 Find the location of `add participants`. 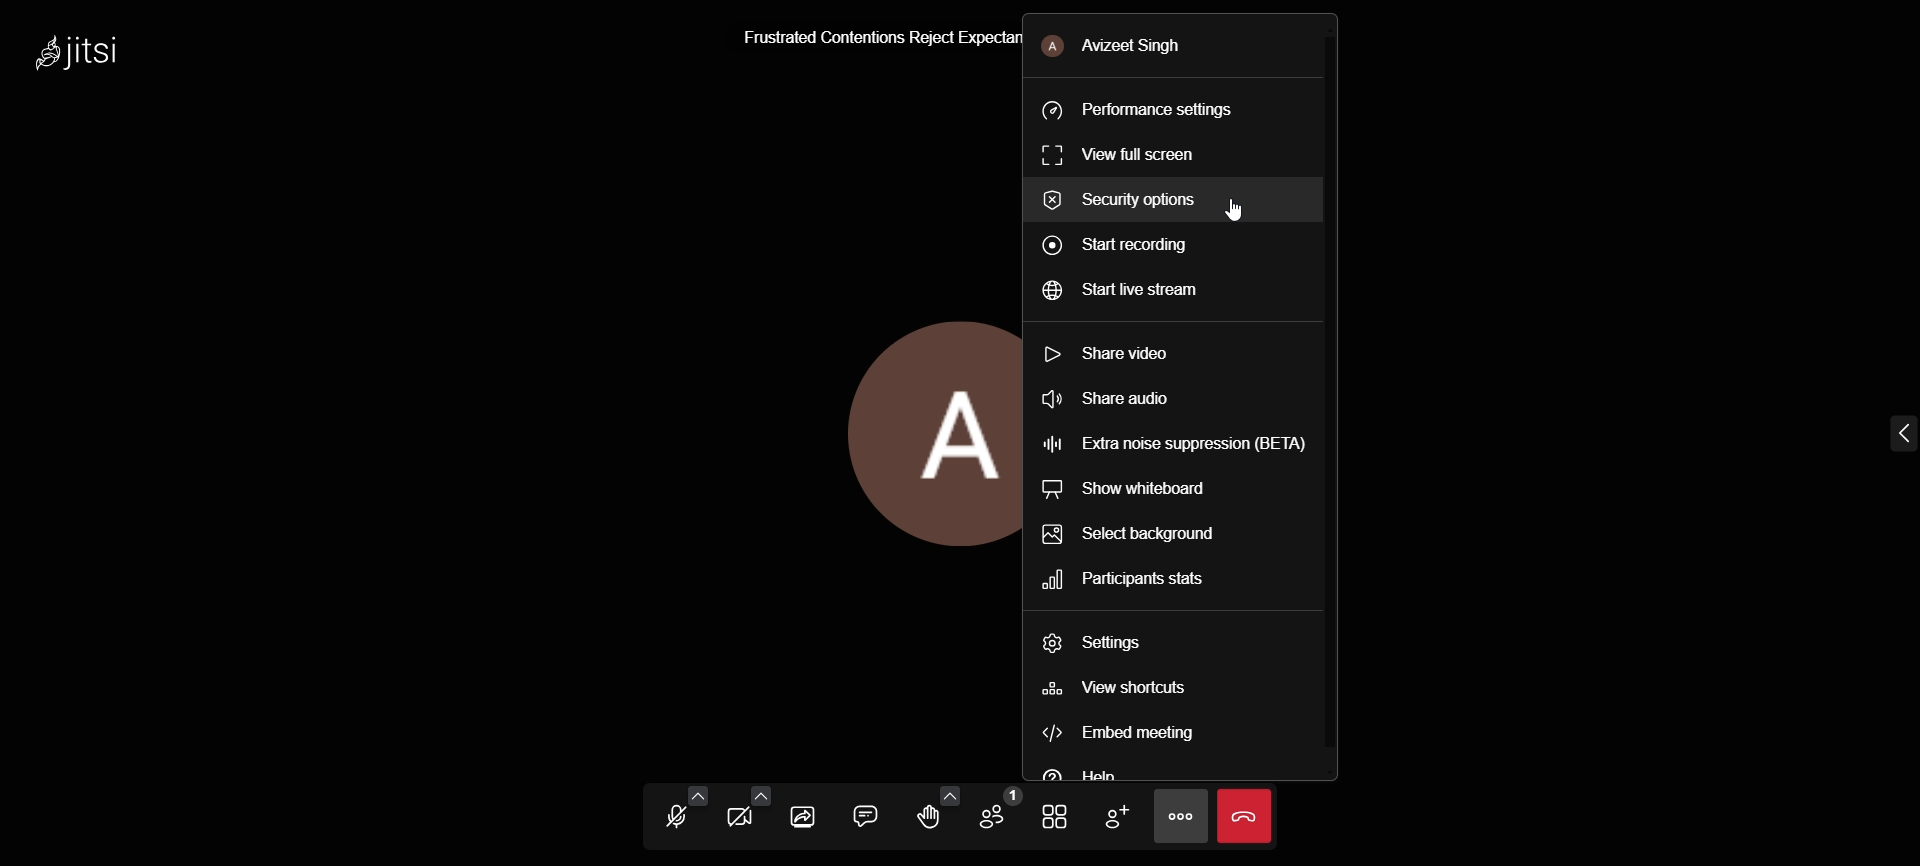

add participants is located at coordinates (1116, 815).